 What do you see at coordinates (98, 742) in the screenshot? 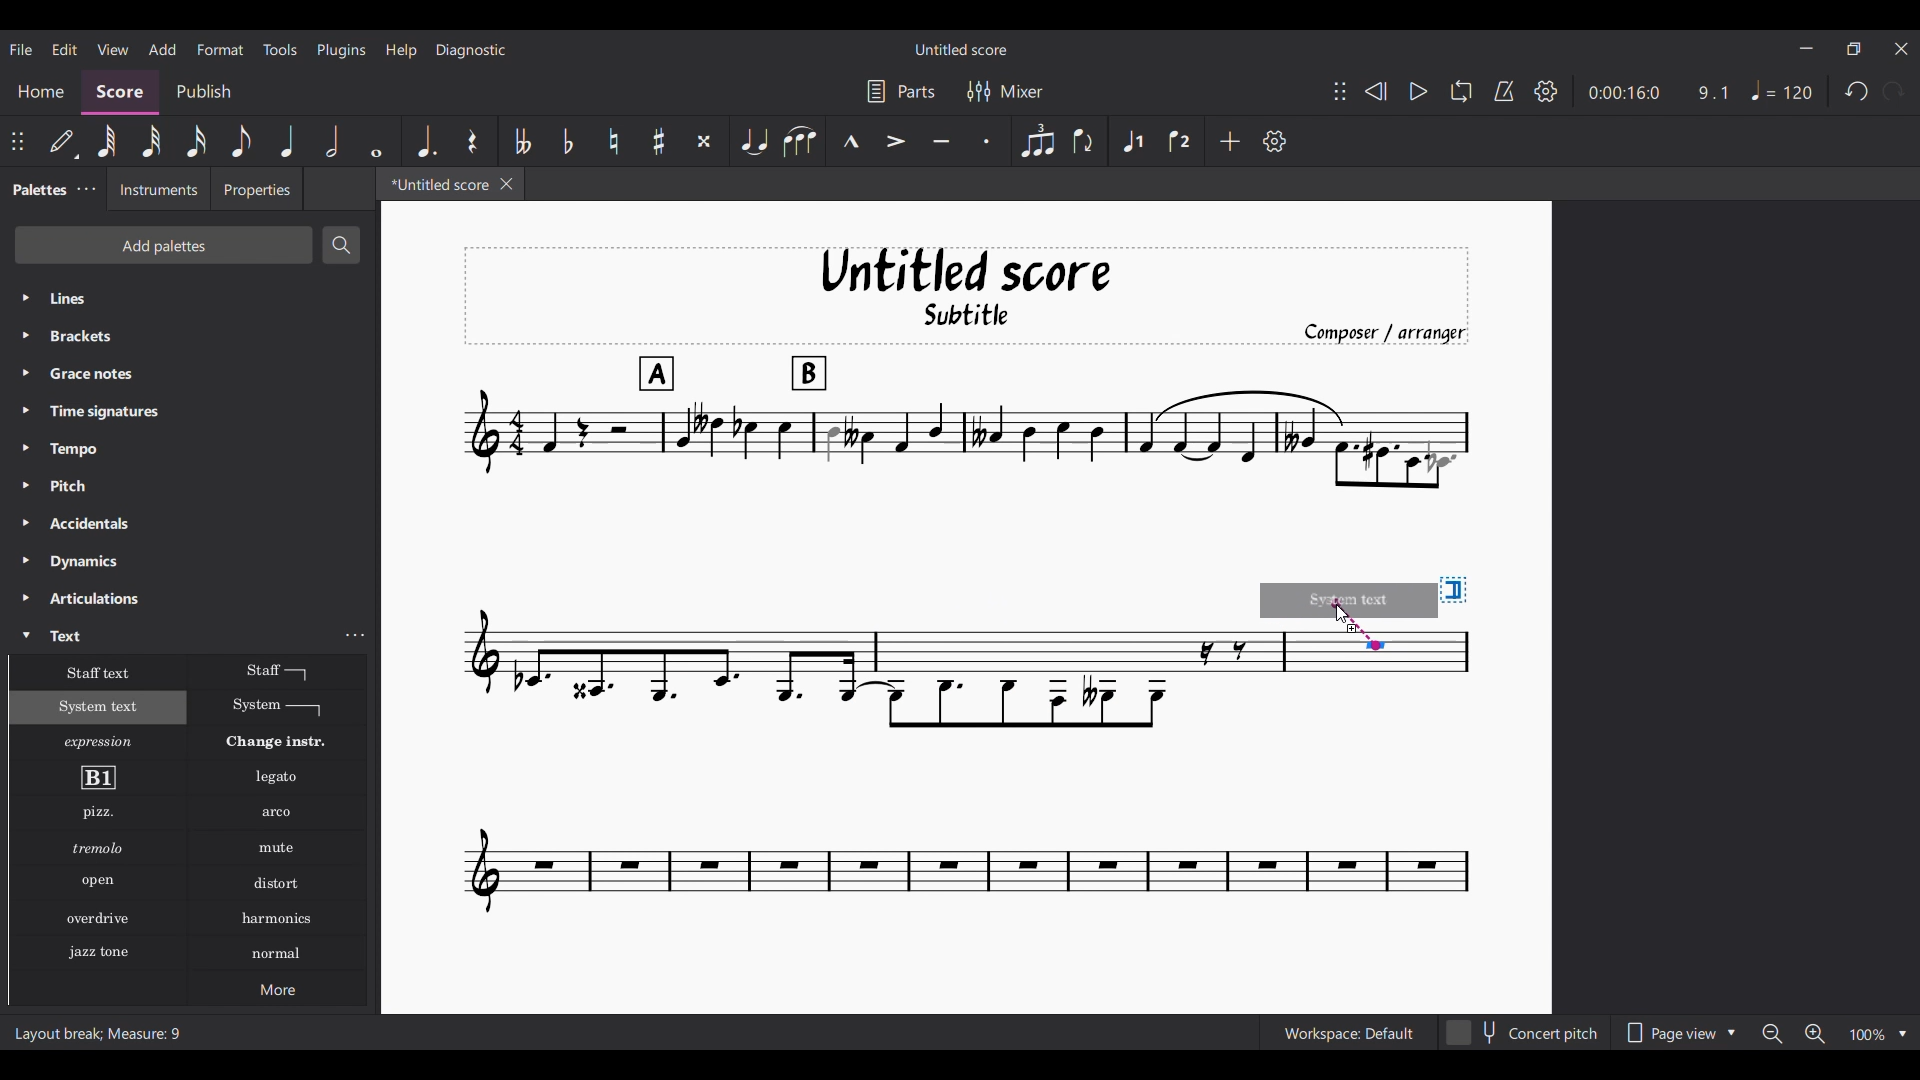
I see `Expression text` at bounding box center [98, 742].